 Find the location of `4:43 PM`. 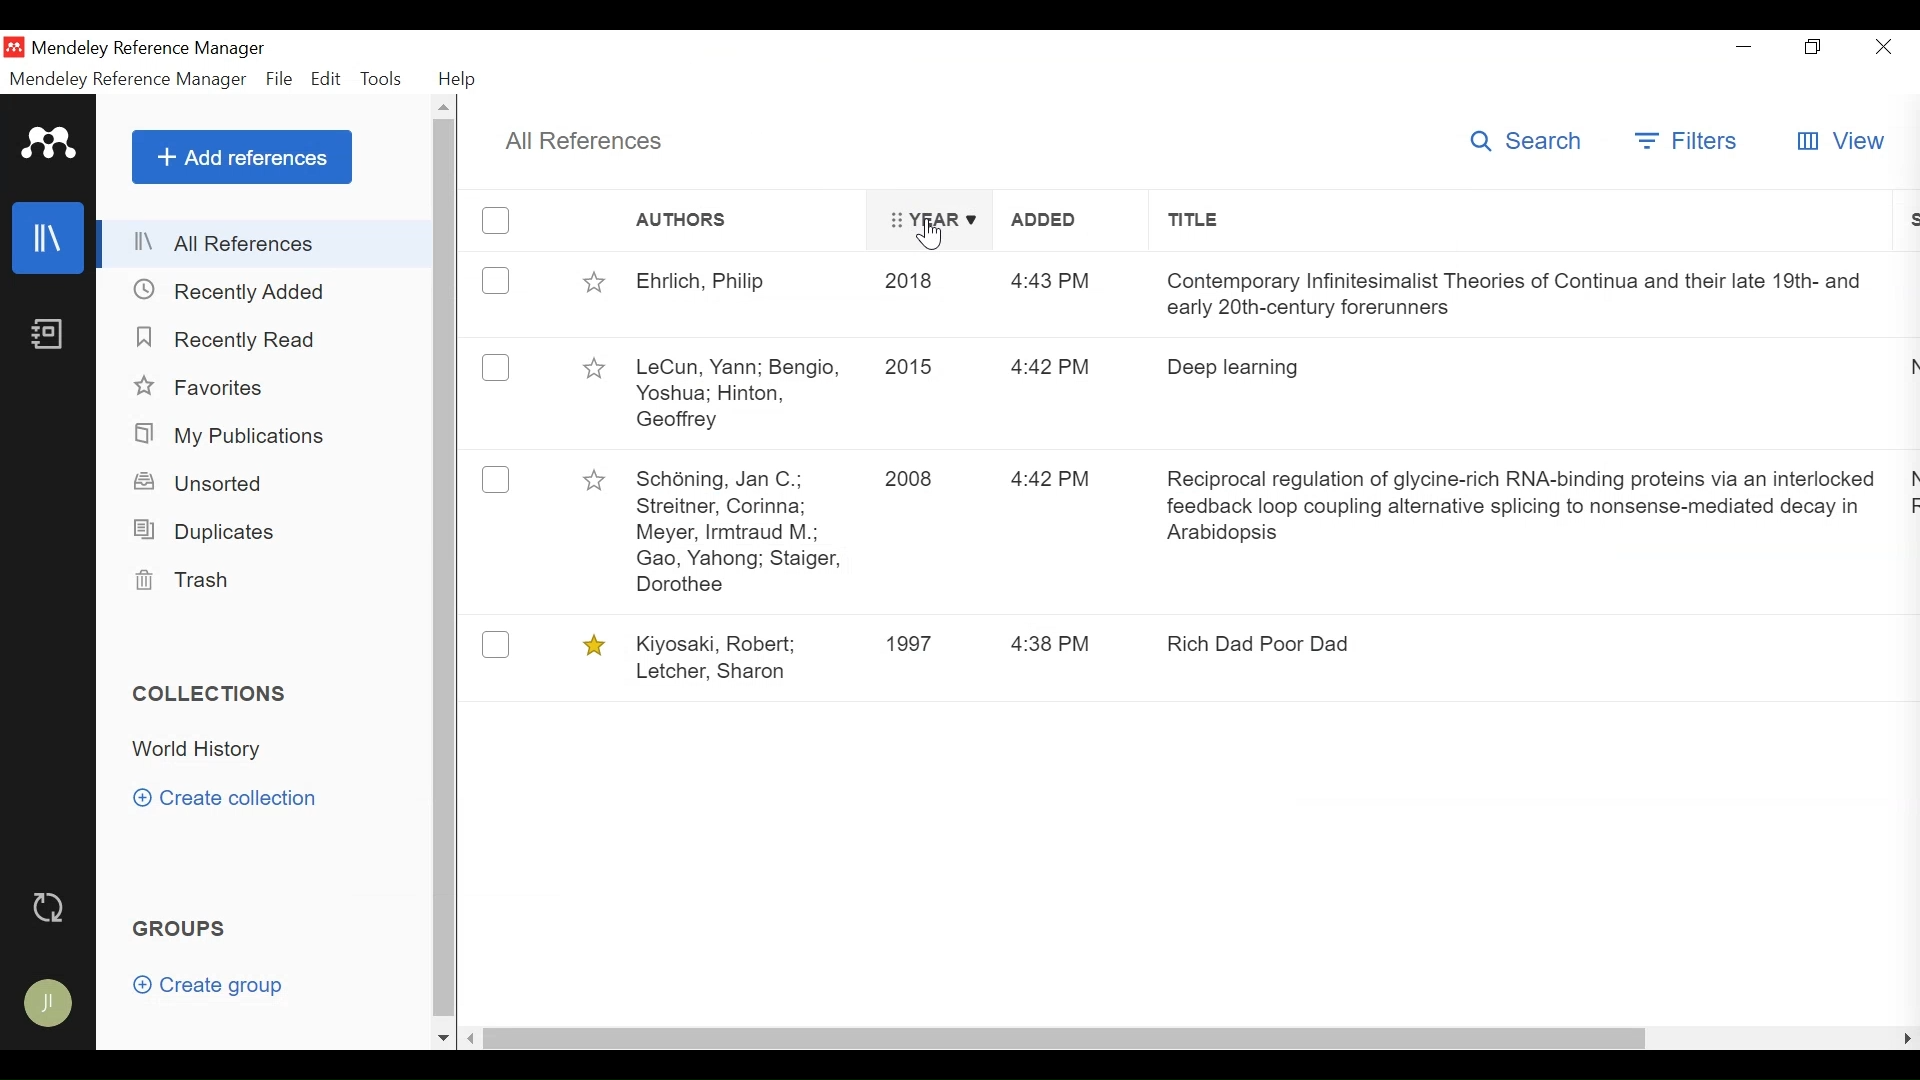

4:43 PM is located at coordinates (1048, 284).